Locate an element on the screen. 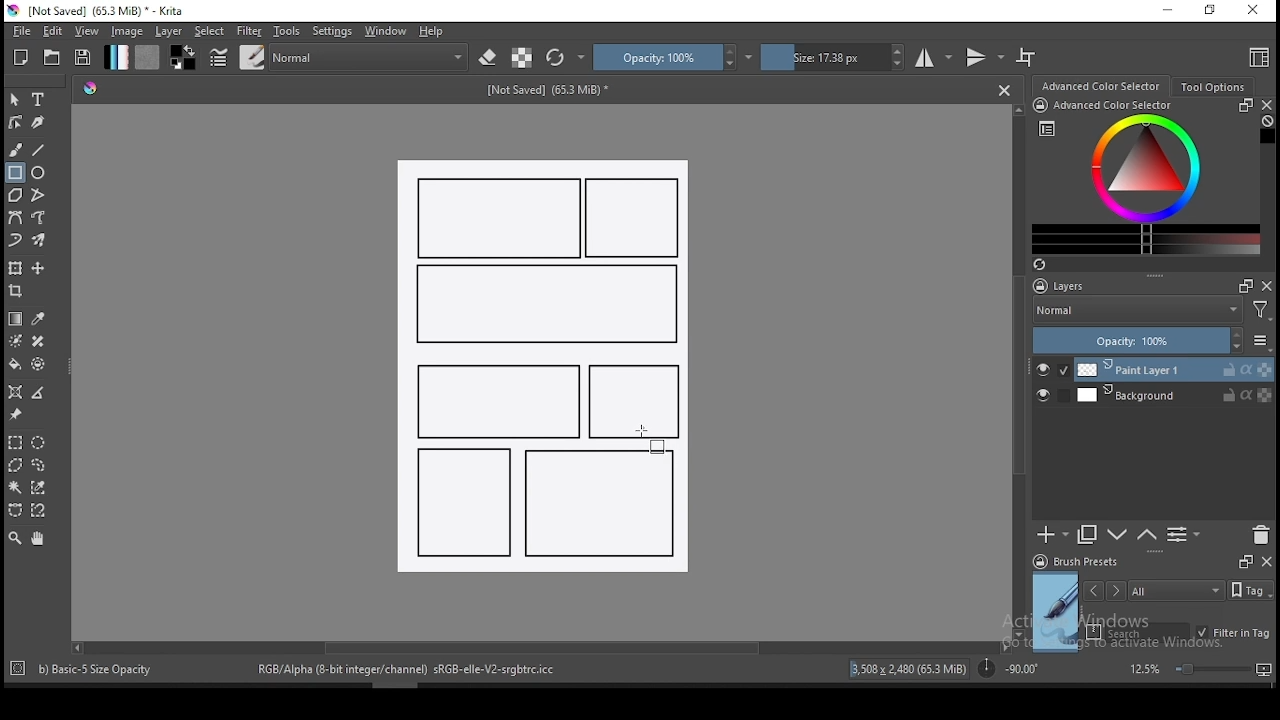 This screenshot has width=1280, height=720. blending mode is located at coordinates (370, 57).